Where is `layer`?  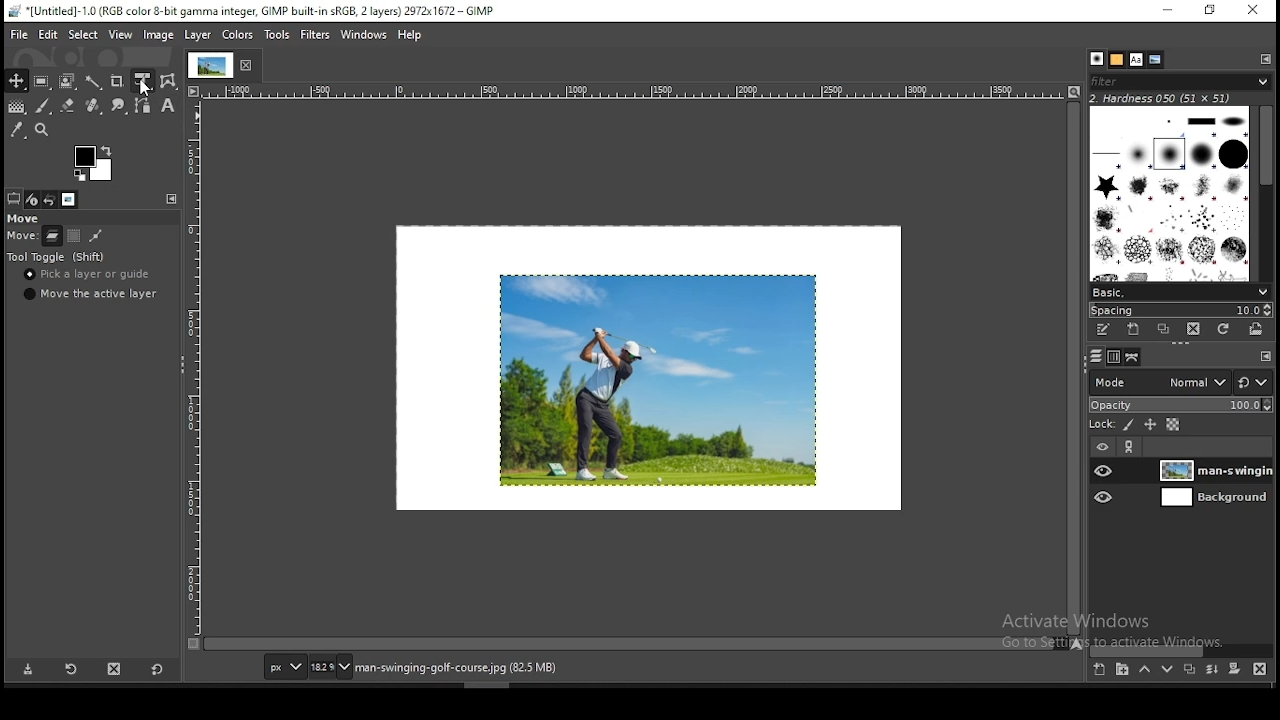 layer is located at coordinates (198, 35).